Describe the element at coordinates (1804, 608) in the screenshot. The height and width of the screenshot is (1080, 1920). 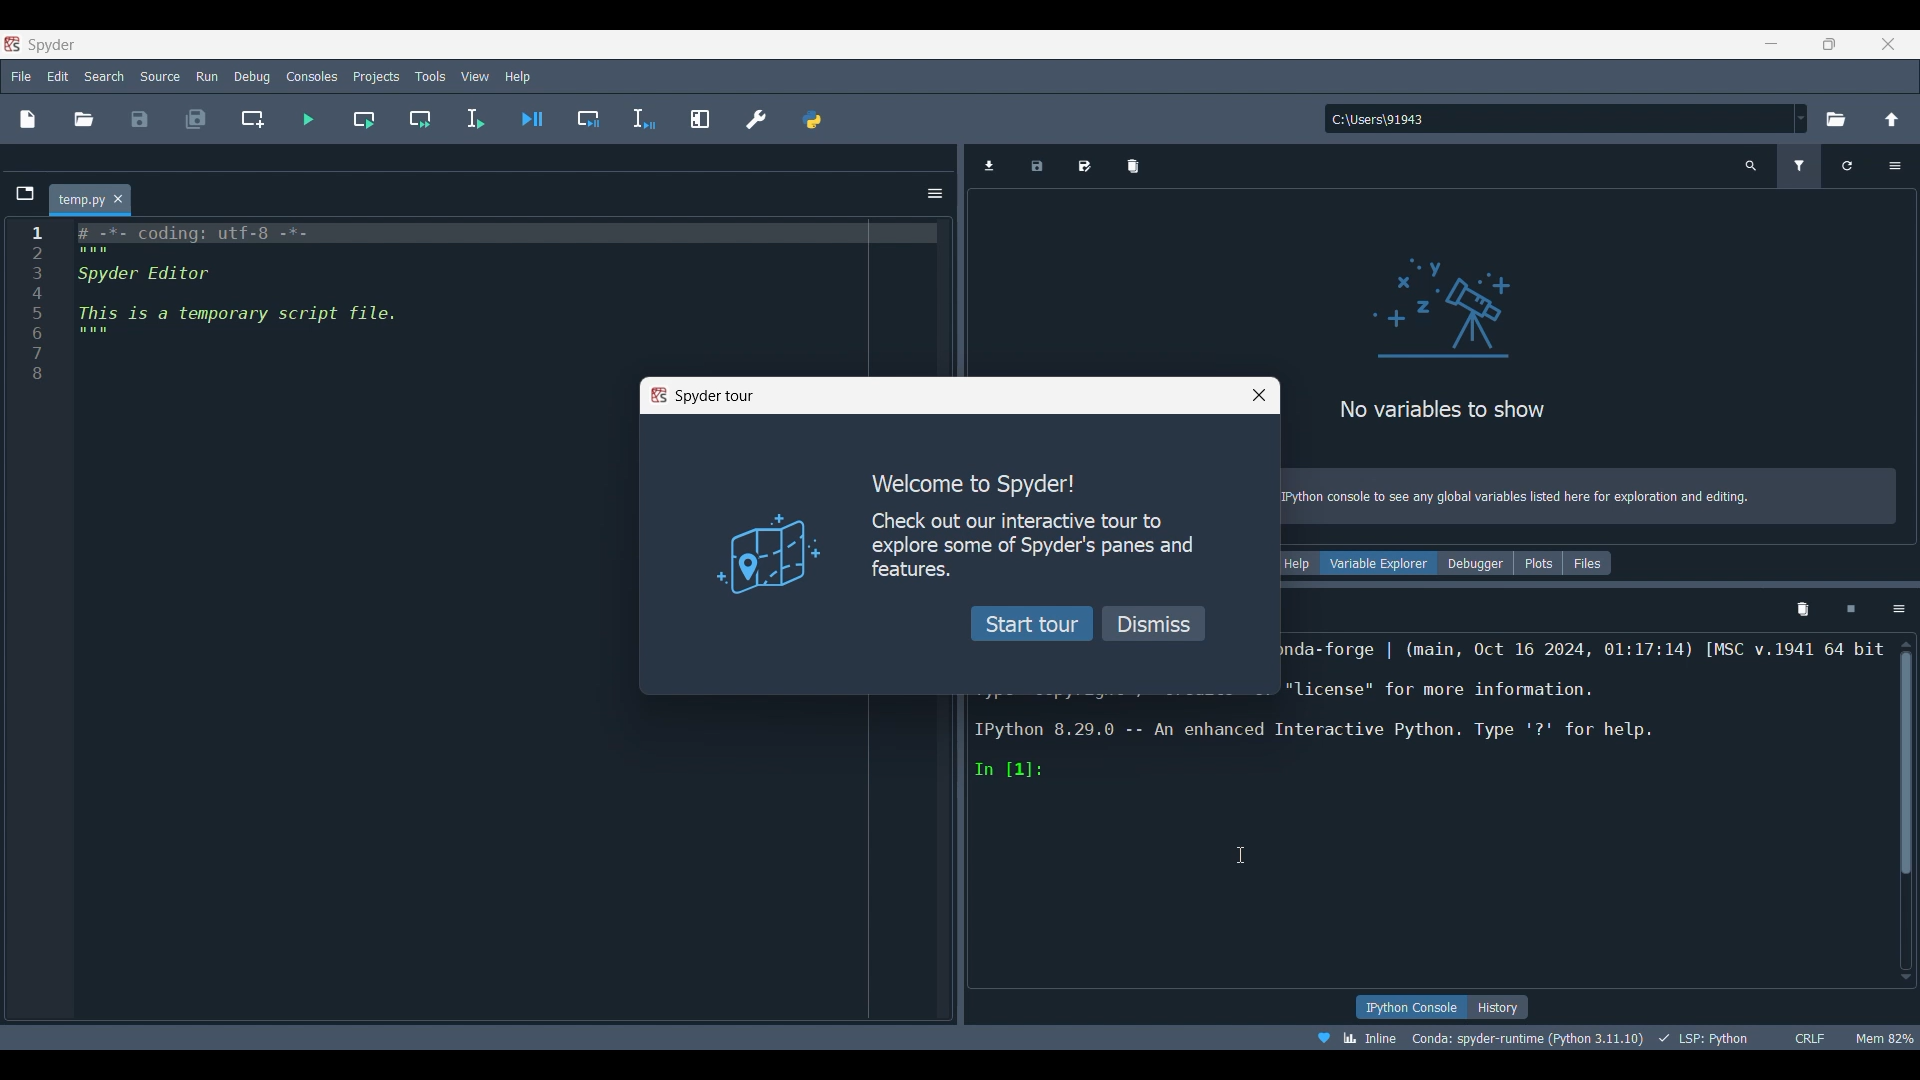
I see `delete` at that location.